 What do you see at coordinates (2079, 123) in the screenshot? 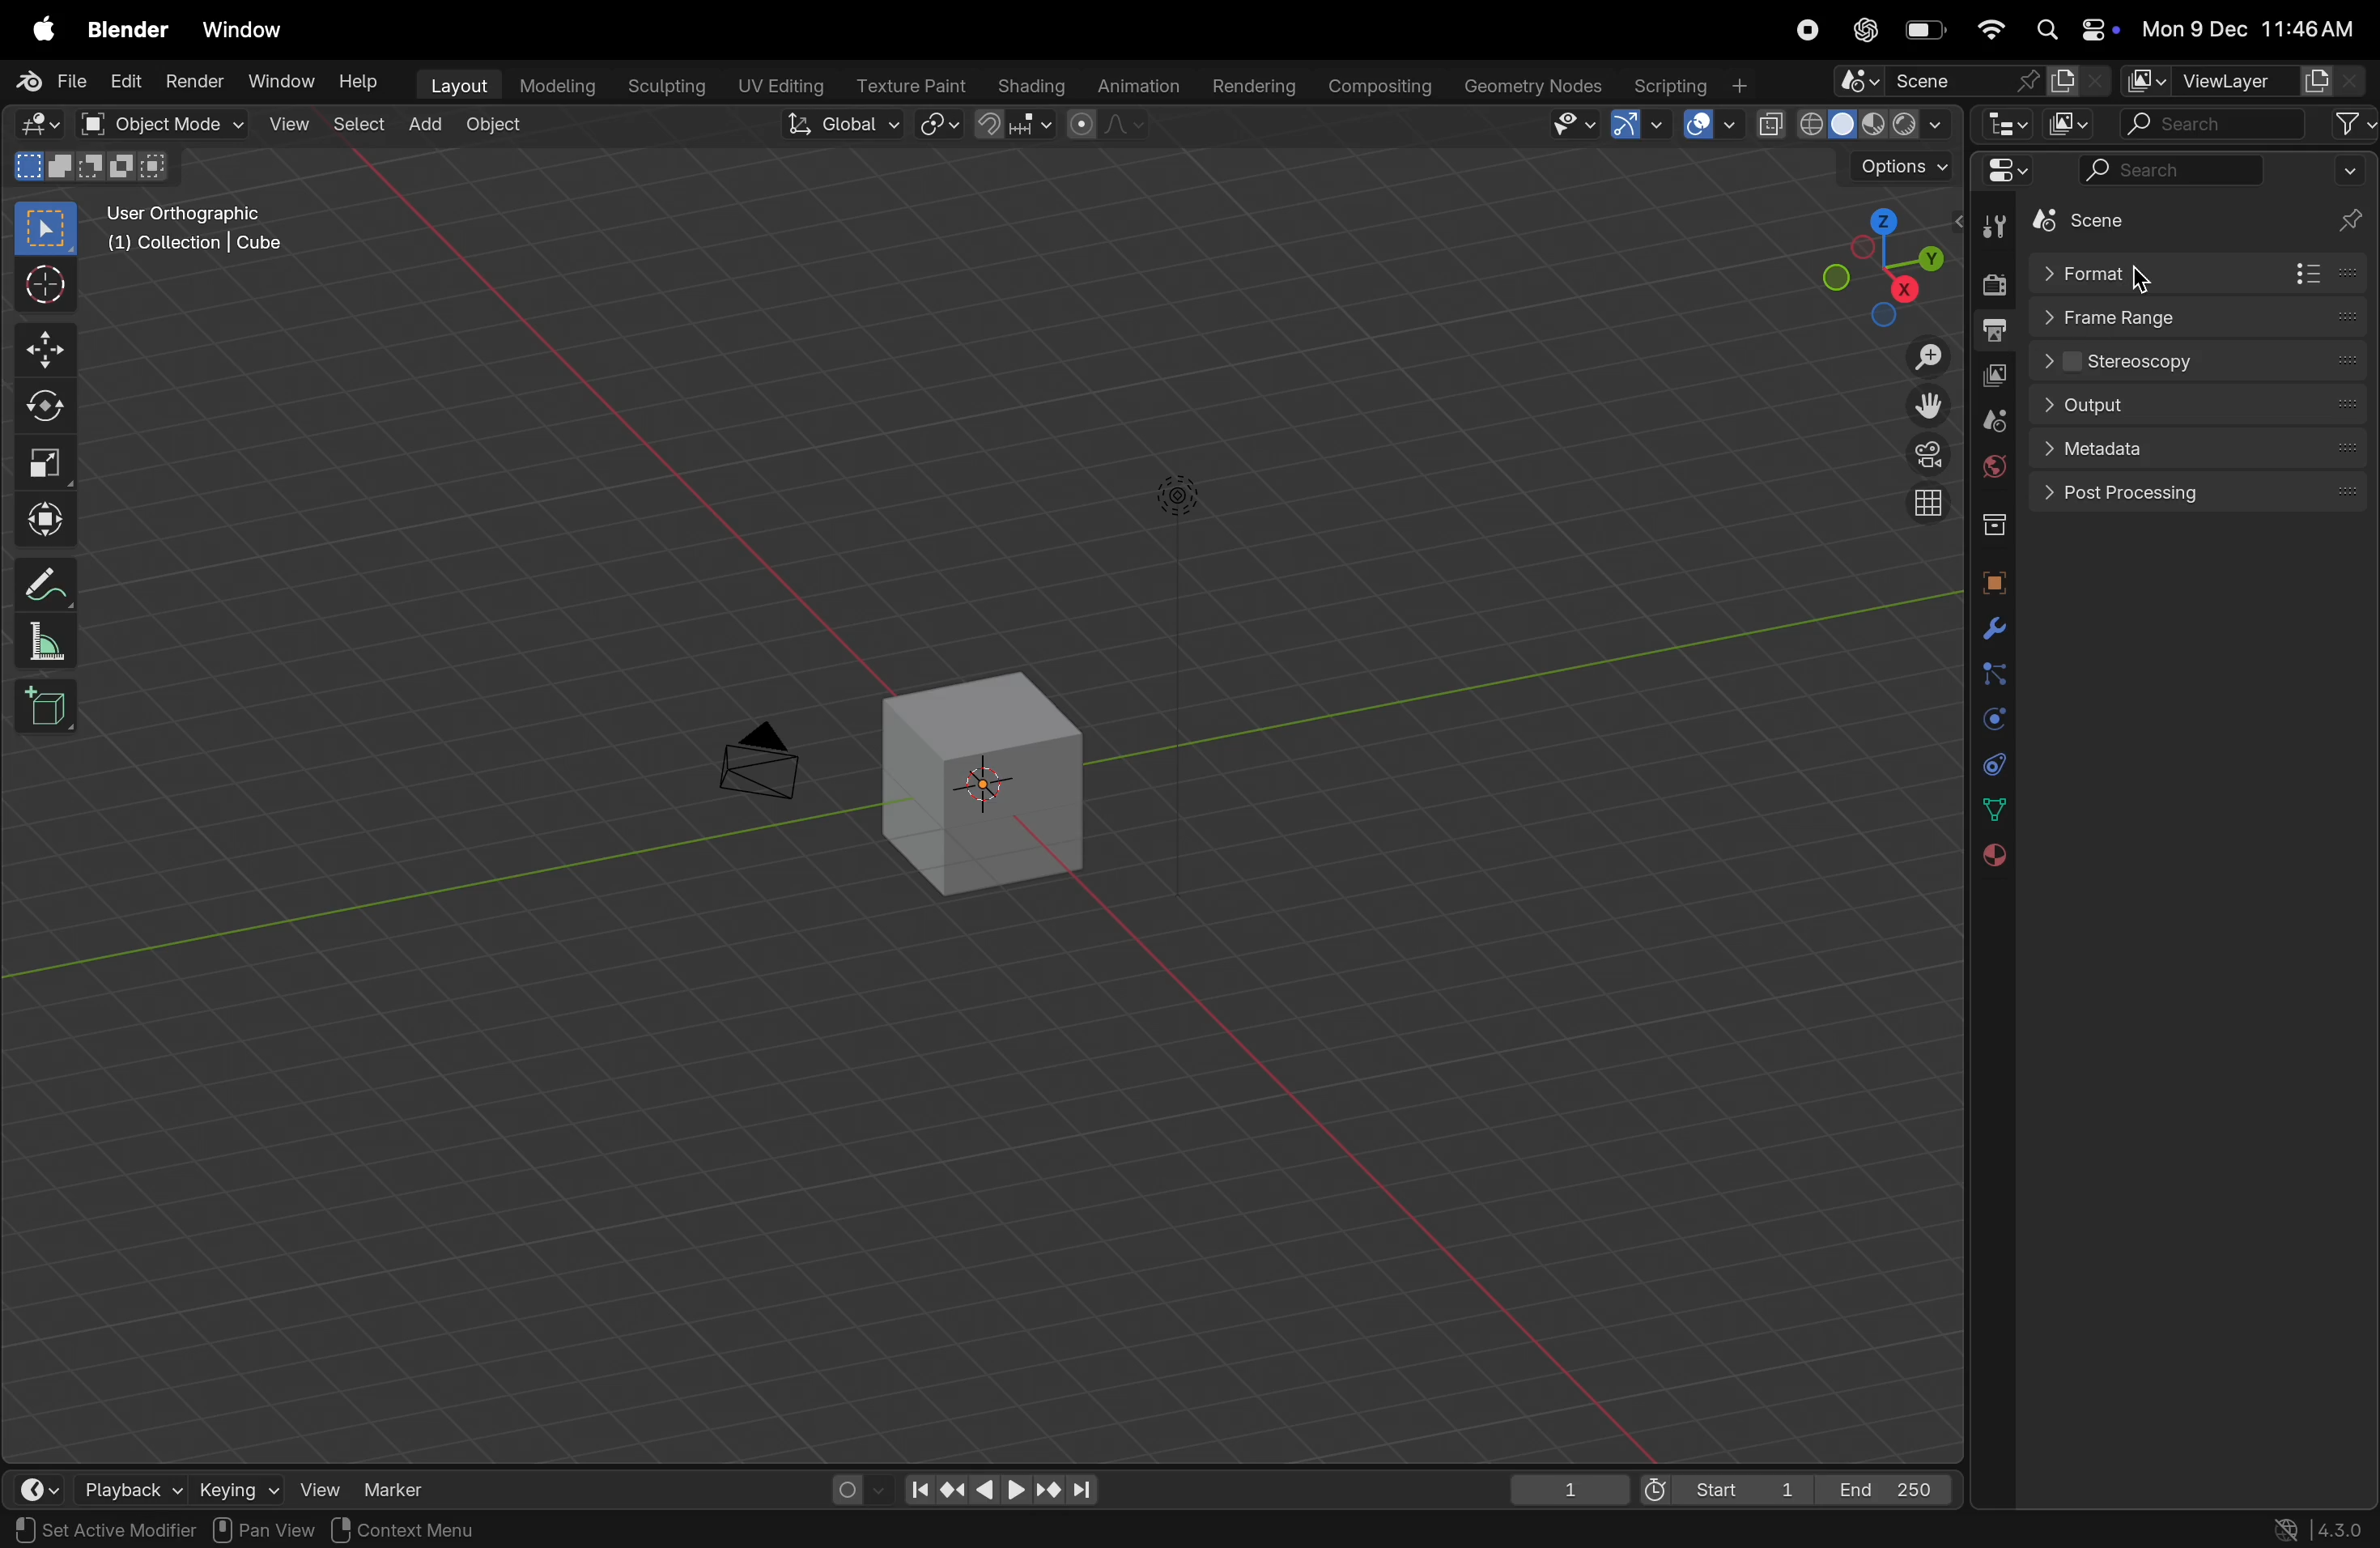
I see `display mode` at bounding box center [2079, 123].